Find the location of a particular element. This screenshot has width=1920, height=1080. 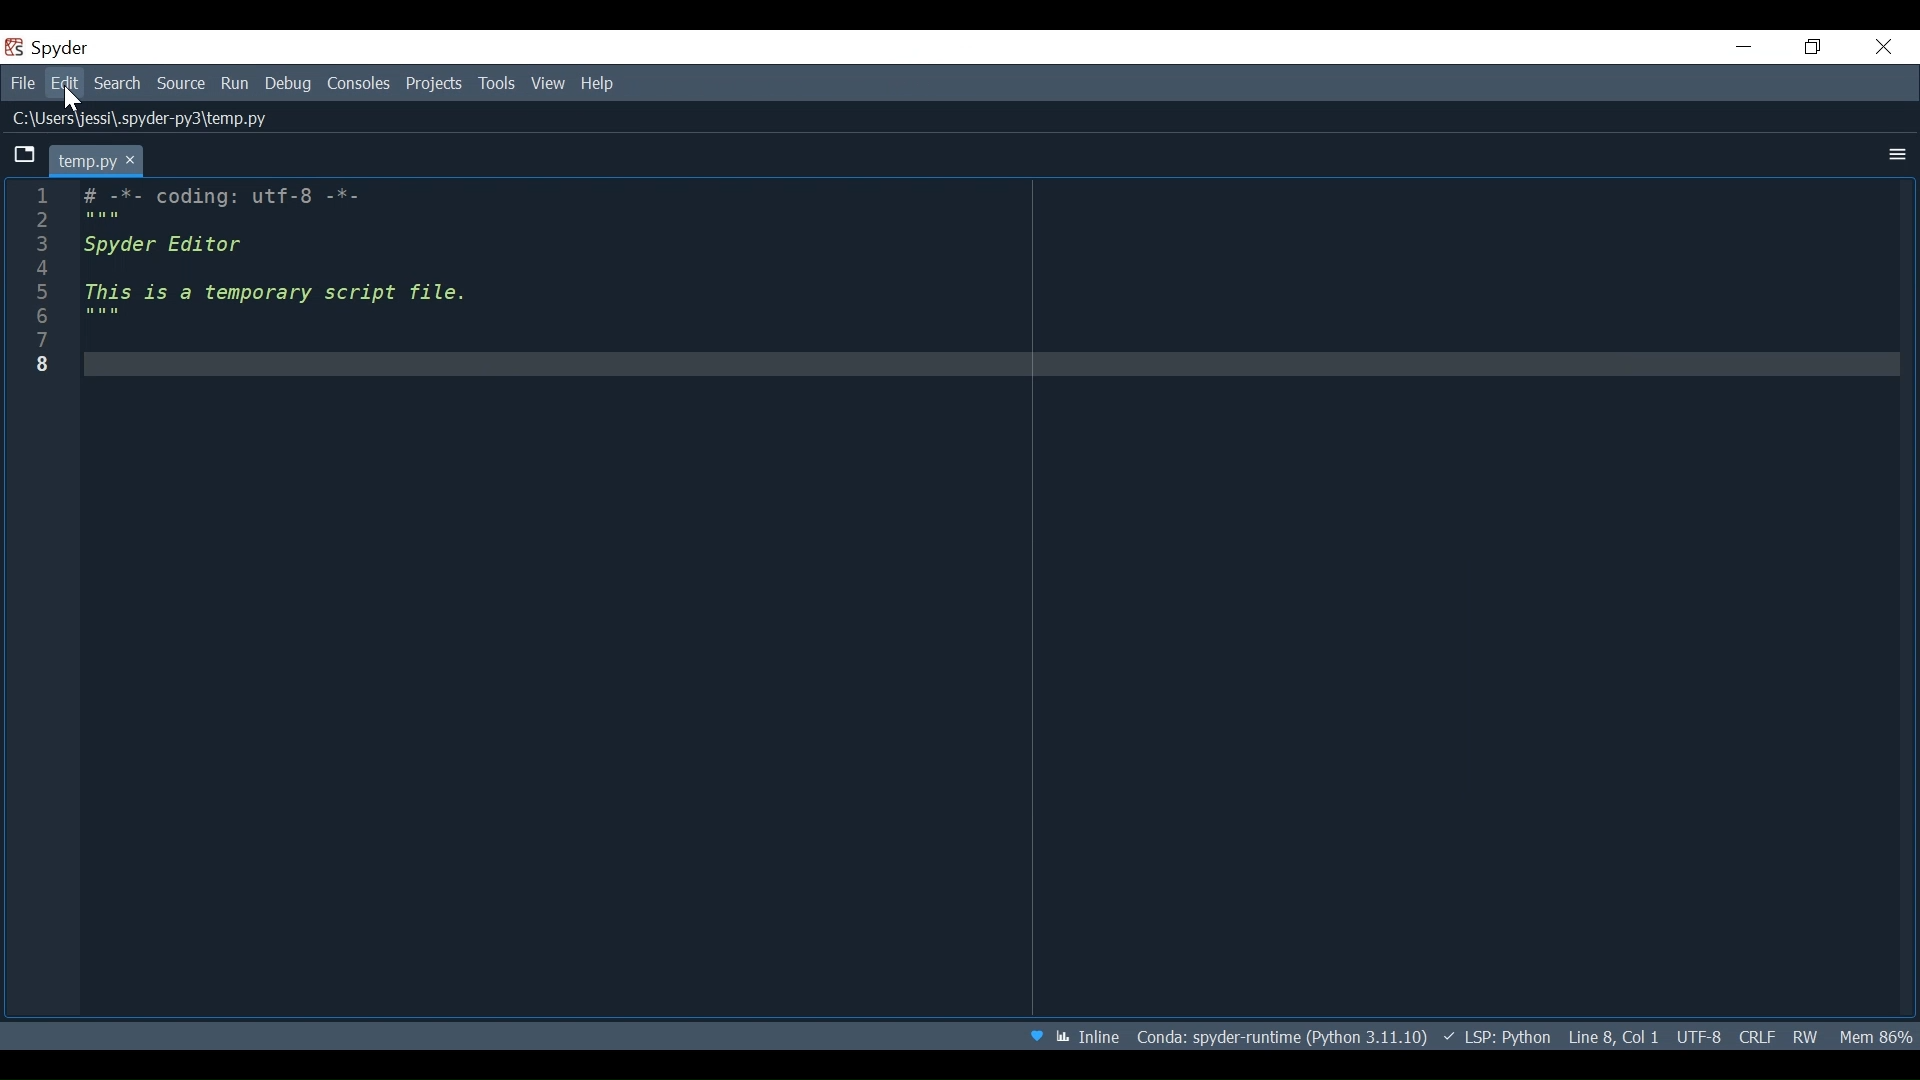

Minimize is located at coordinates (1745, 46).